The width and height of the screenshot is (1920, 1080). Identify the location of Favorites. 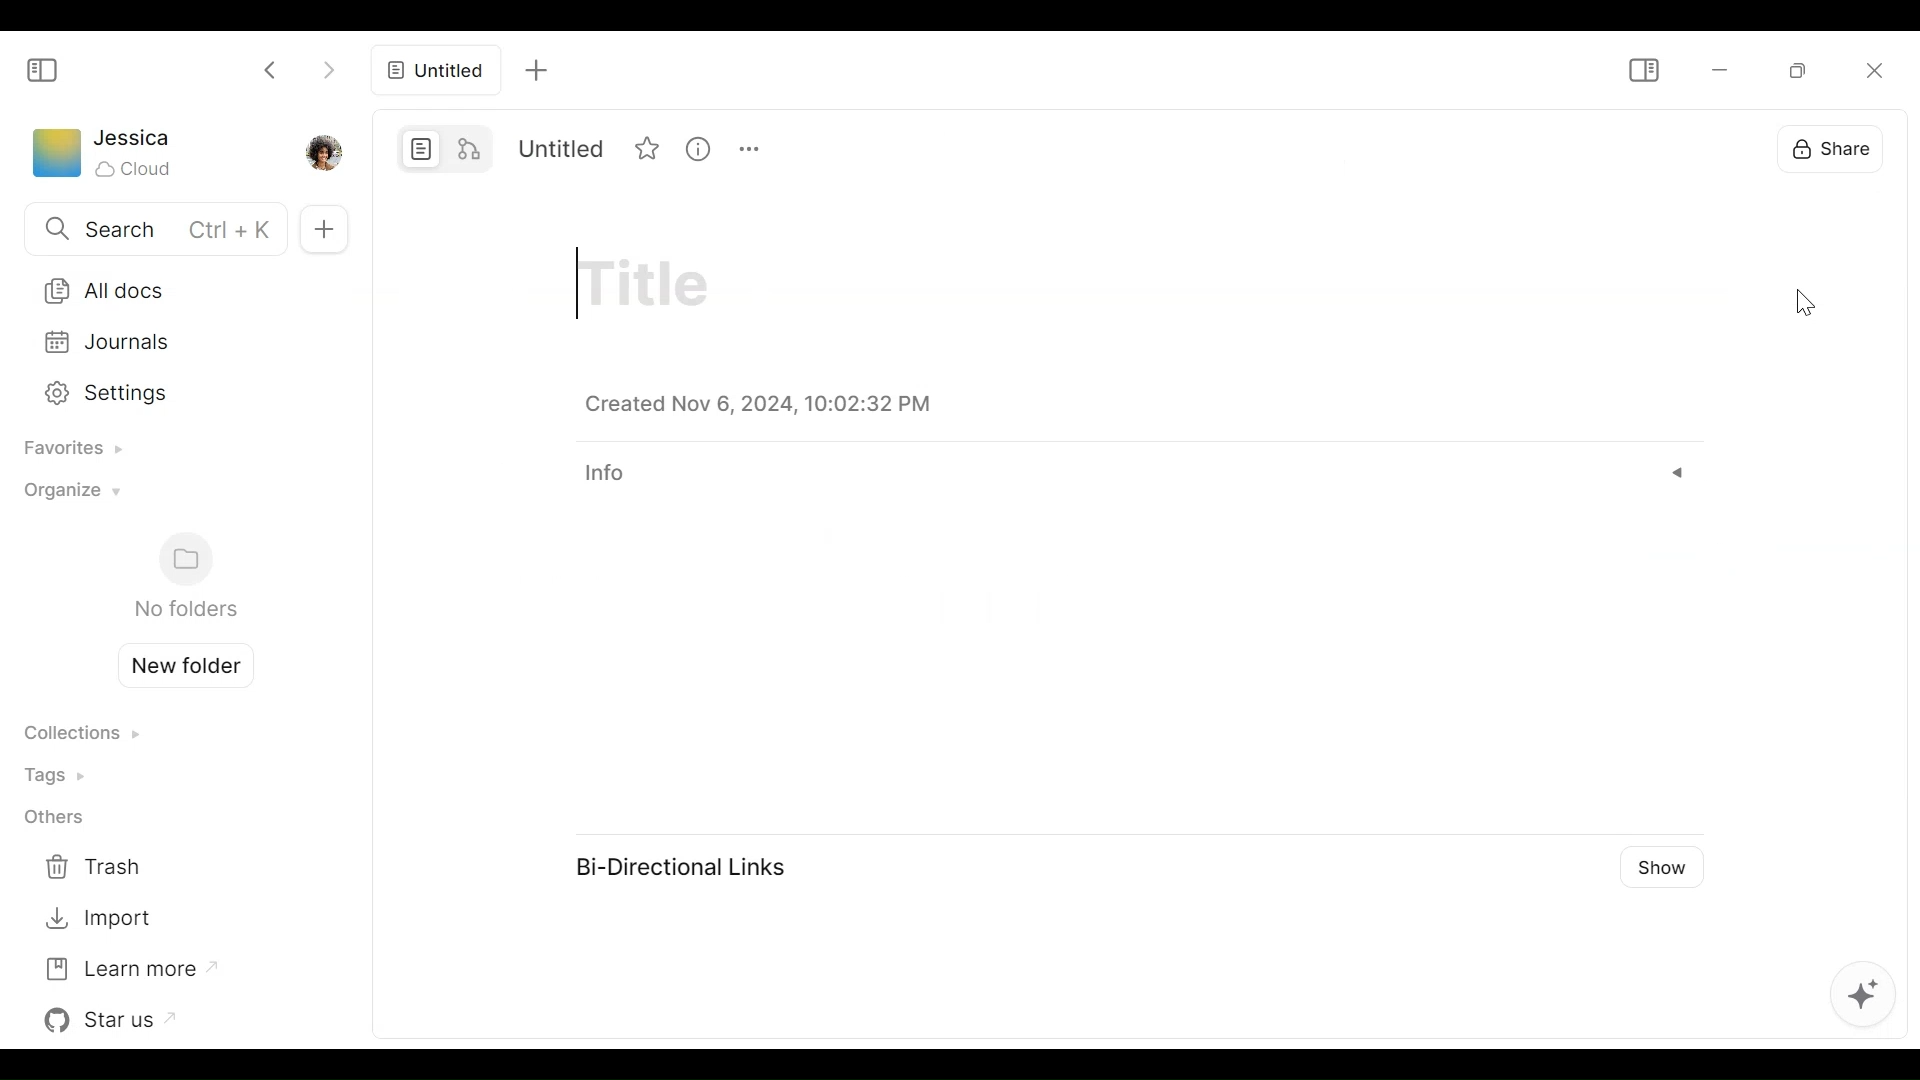
(66, 450).